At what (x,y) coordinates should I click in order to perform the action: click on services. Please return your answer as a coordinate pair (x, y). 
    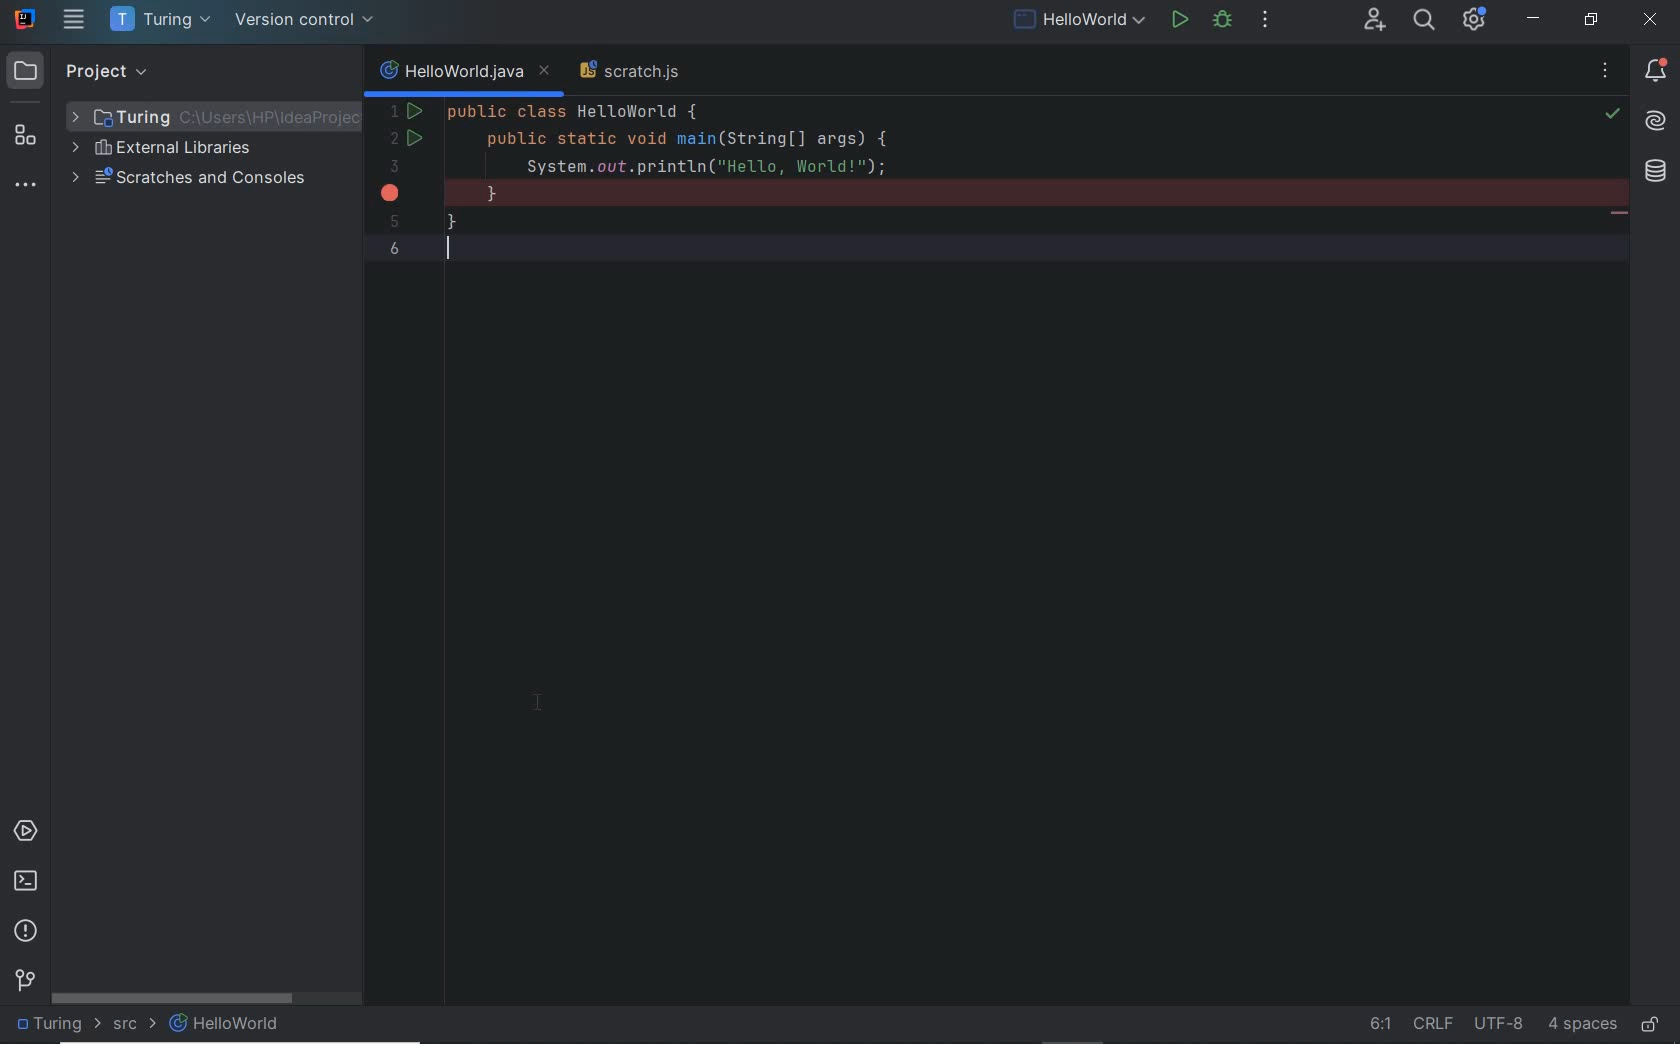
    Looking at the image, I should click on (23, 830).